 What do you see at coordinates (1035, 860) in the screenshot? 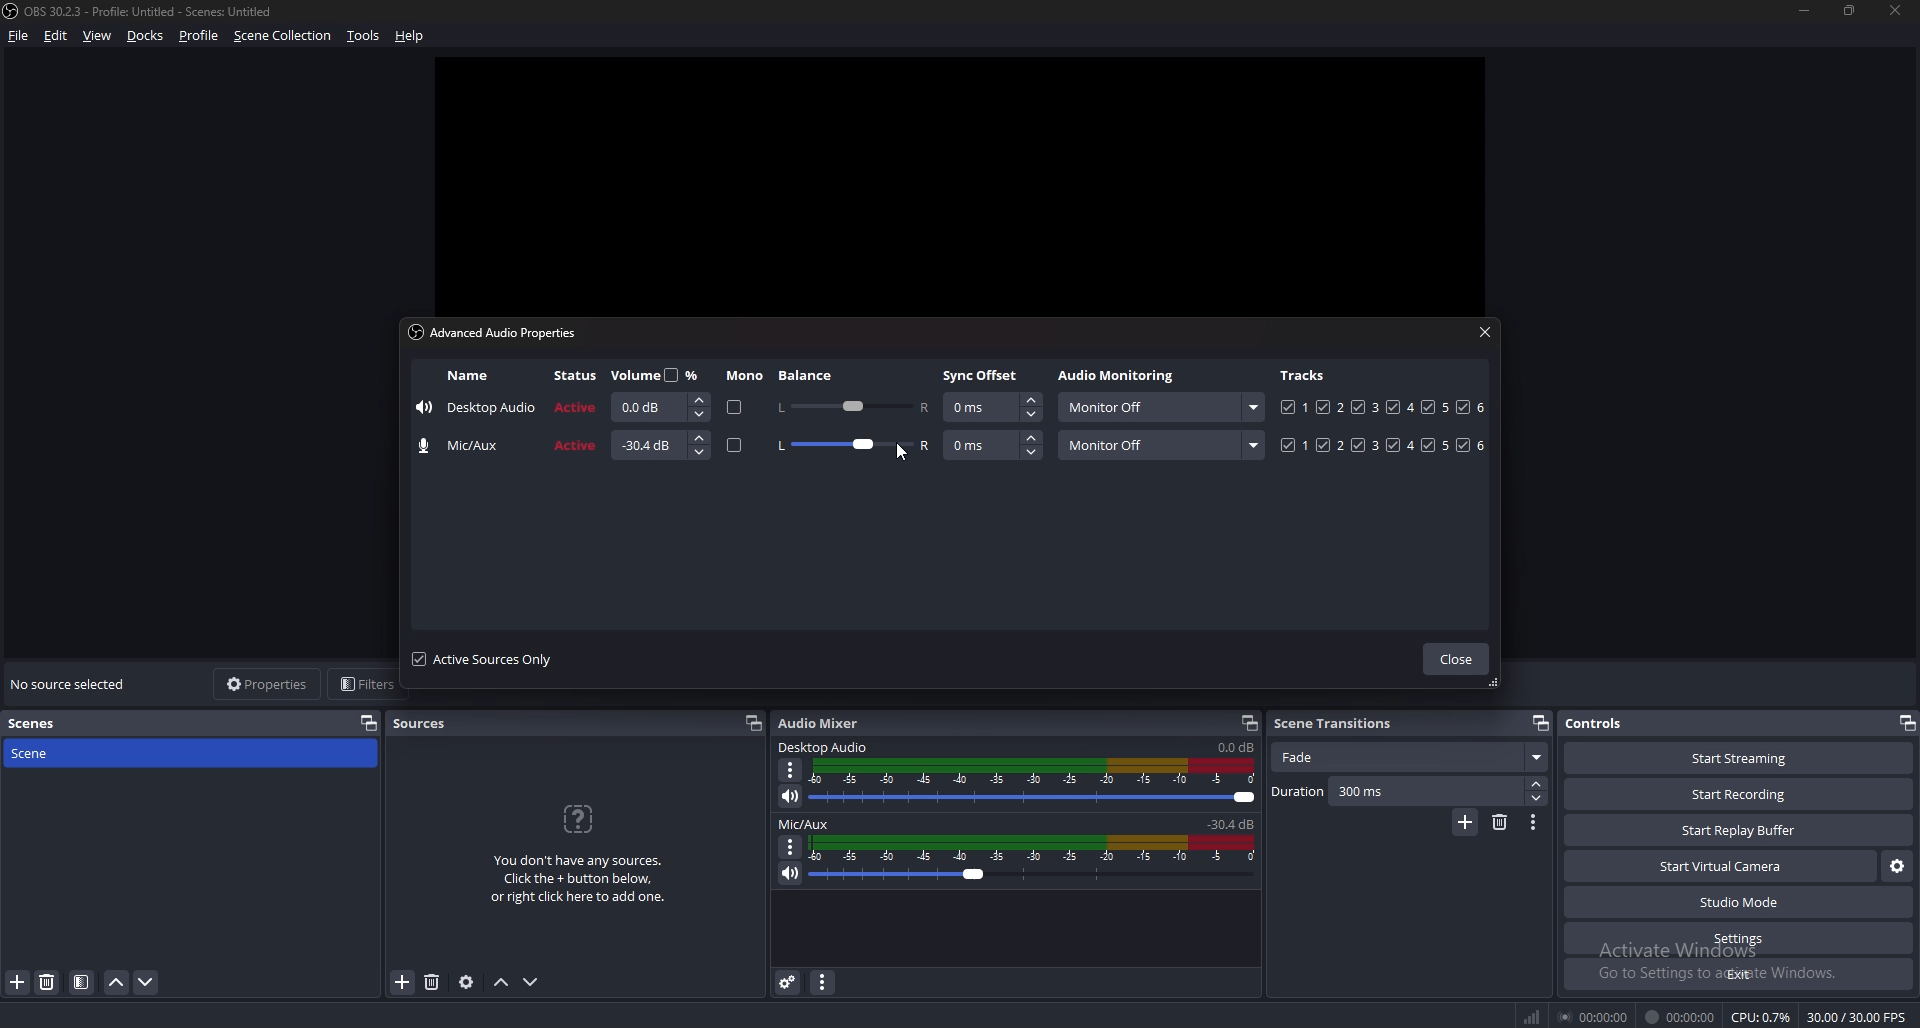
I see `mic/aux volume adjust` at bounding box center [1035, 860].